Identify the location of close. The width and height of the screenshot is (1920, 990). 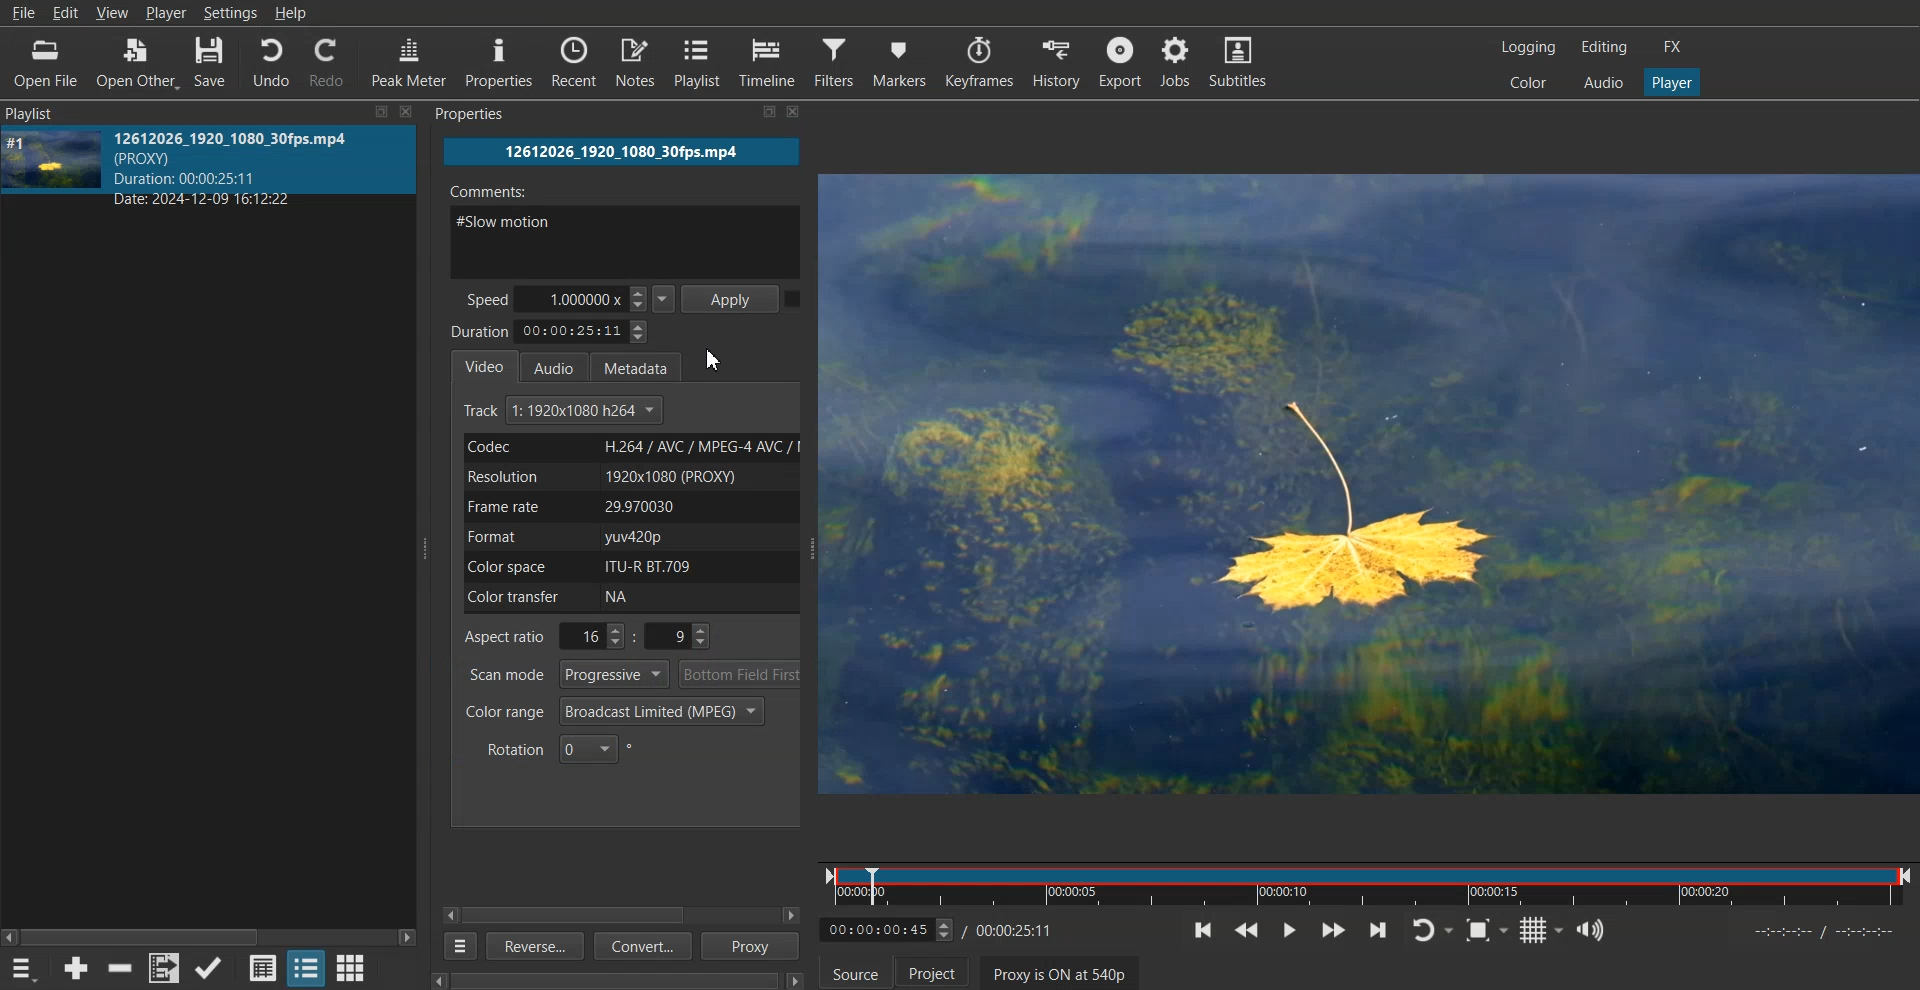
(406, 110).